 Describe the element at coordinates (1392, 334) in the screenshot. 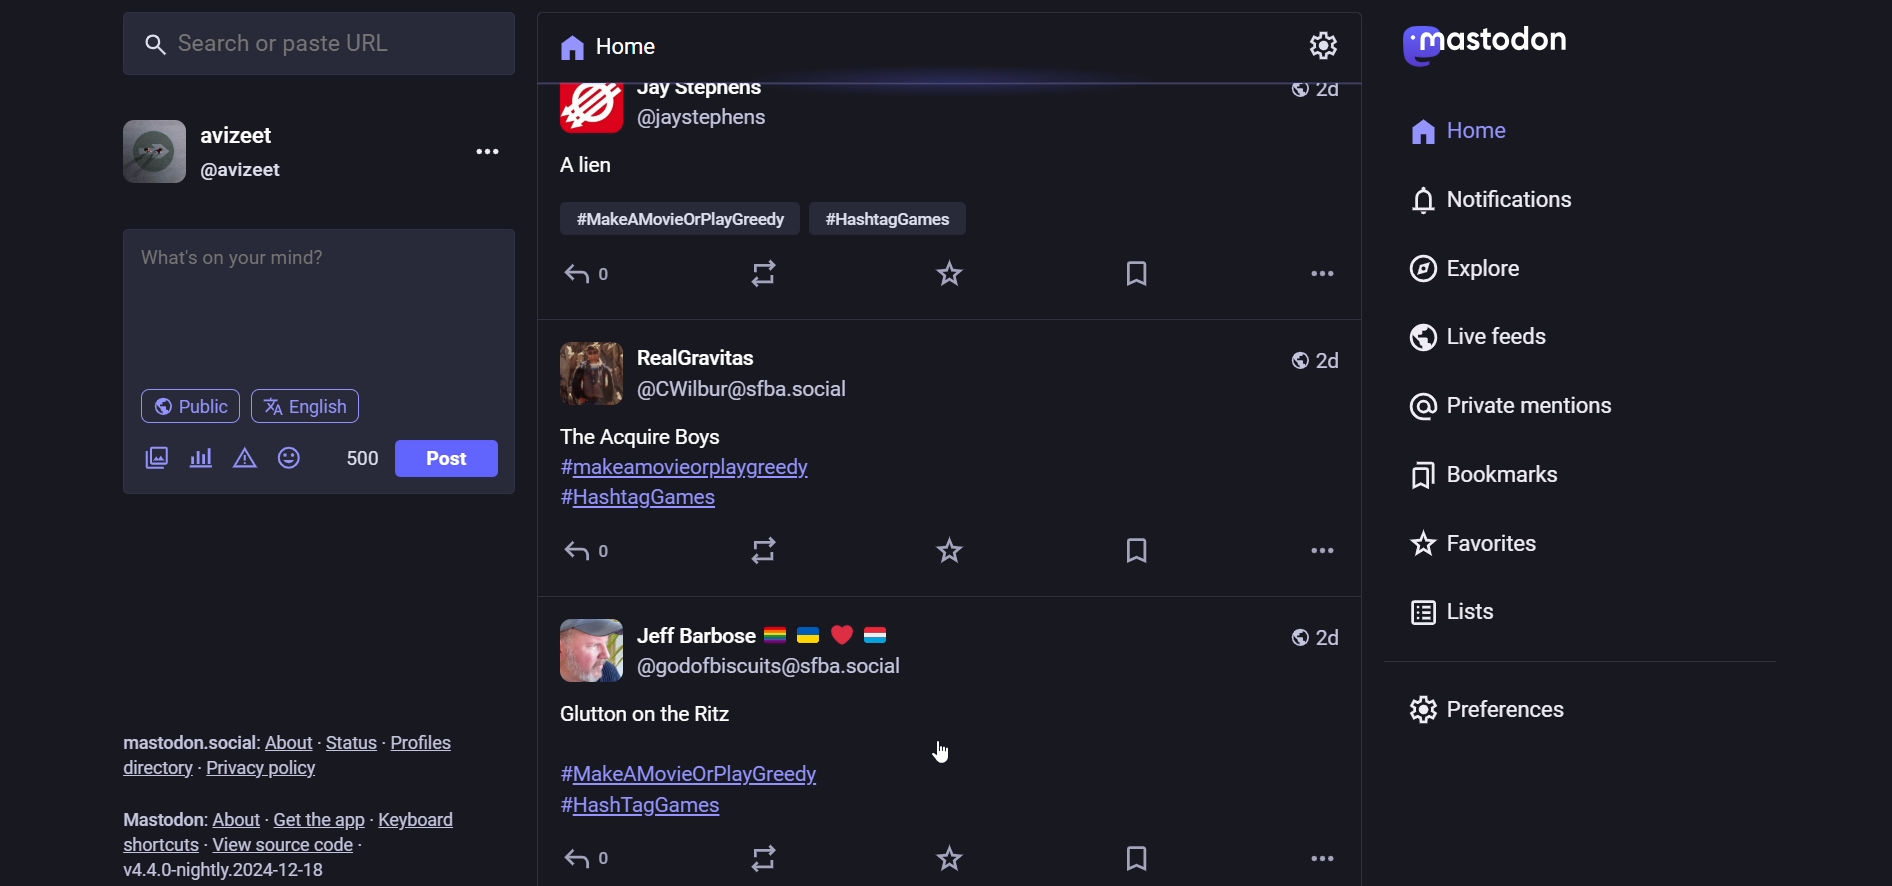

I see `live feed` at that location.